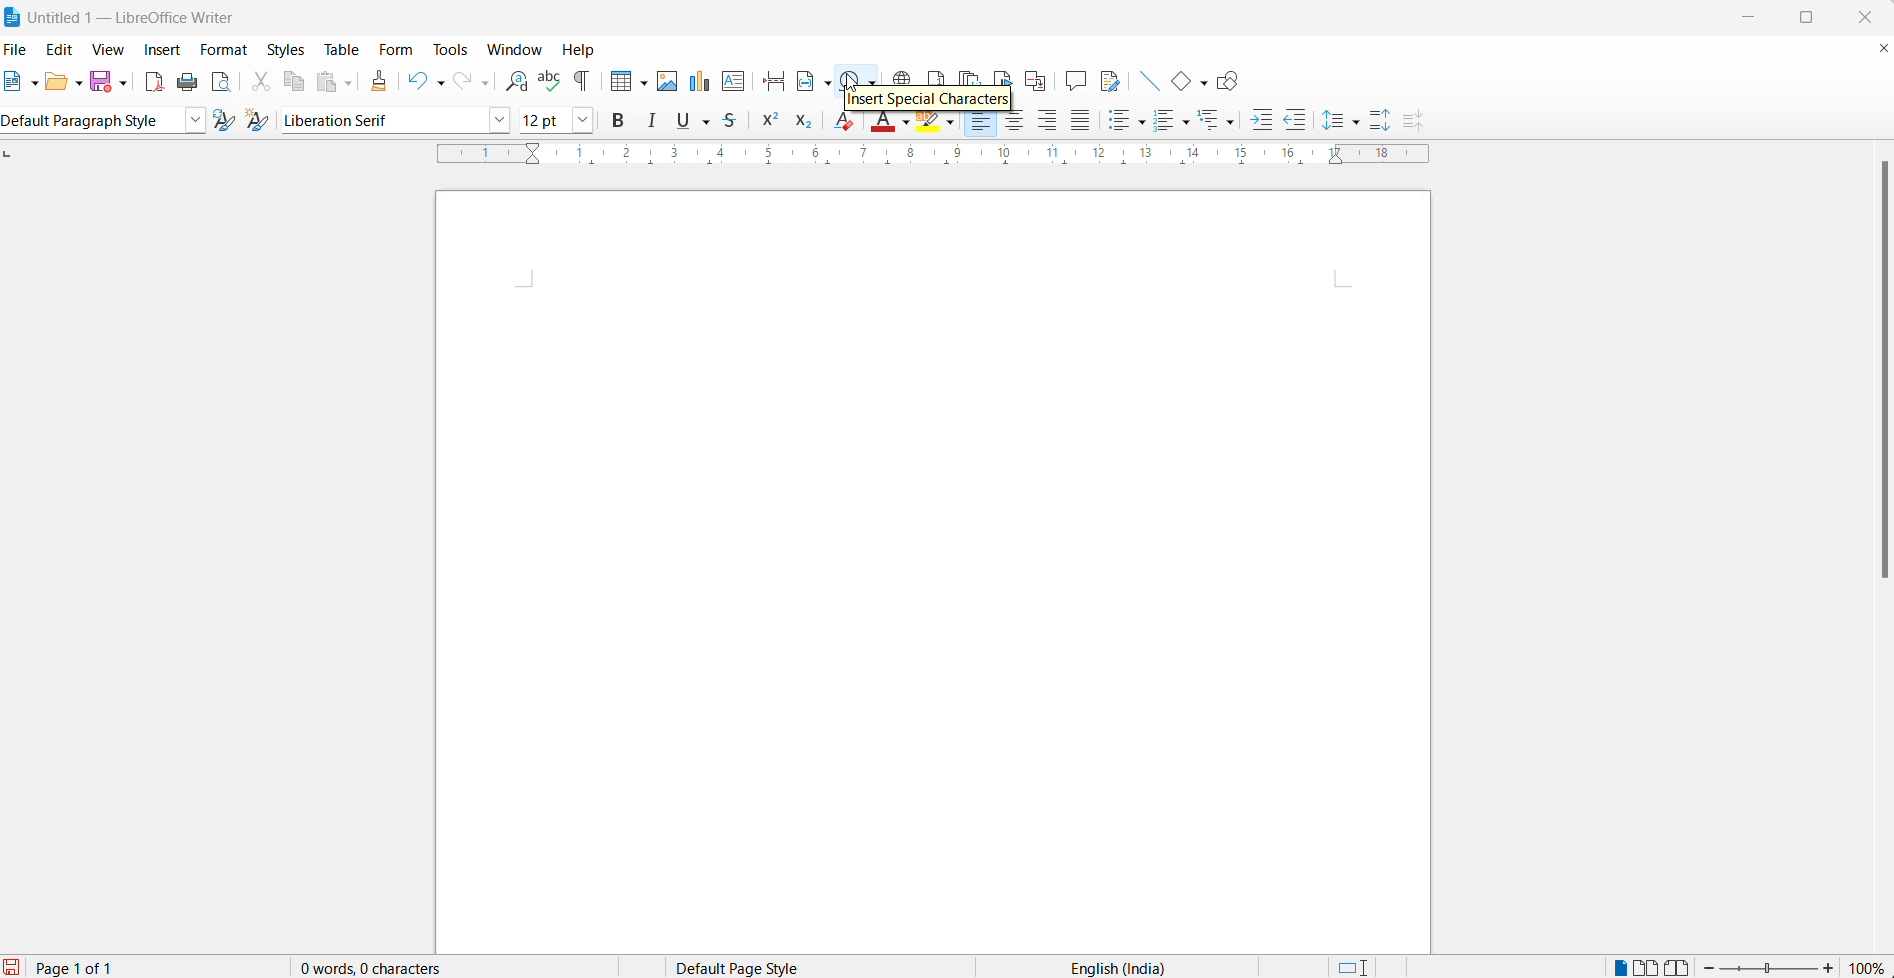 The image size is (1894, 978). I want to click on minimize, so click(1757, 18).